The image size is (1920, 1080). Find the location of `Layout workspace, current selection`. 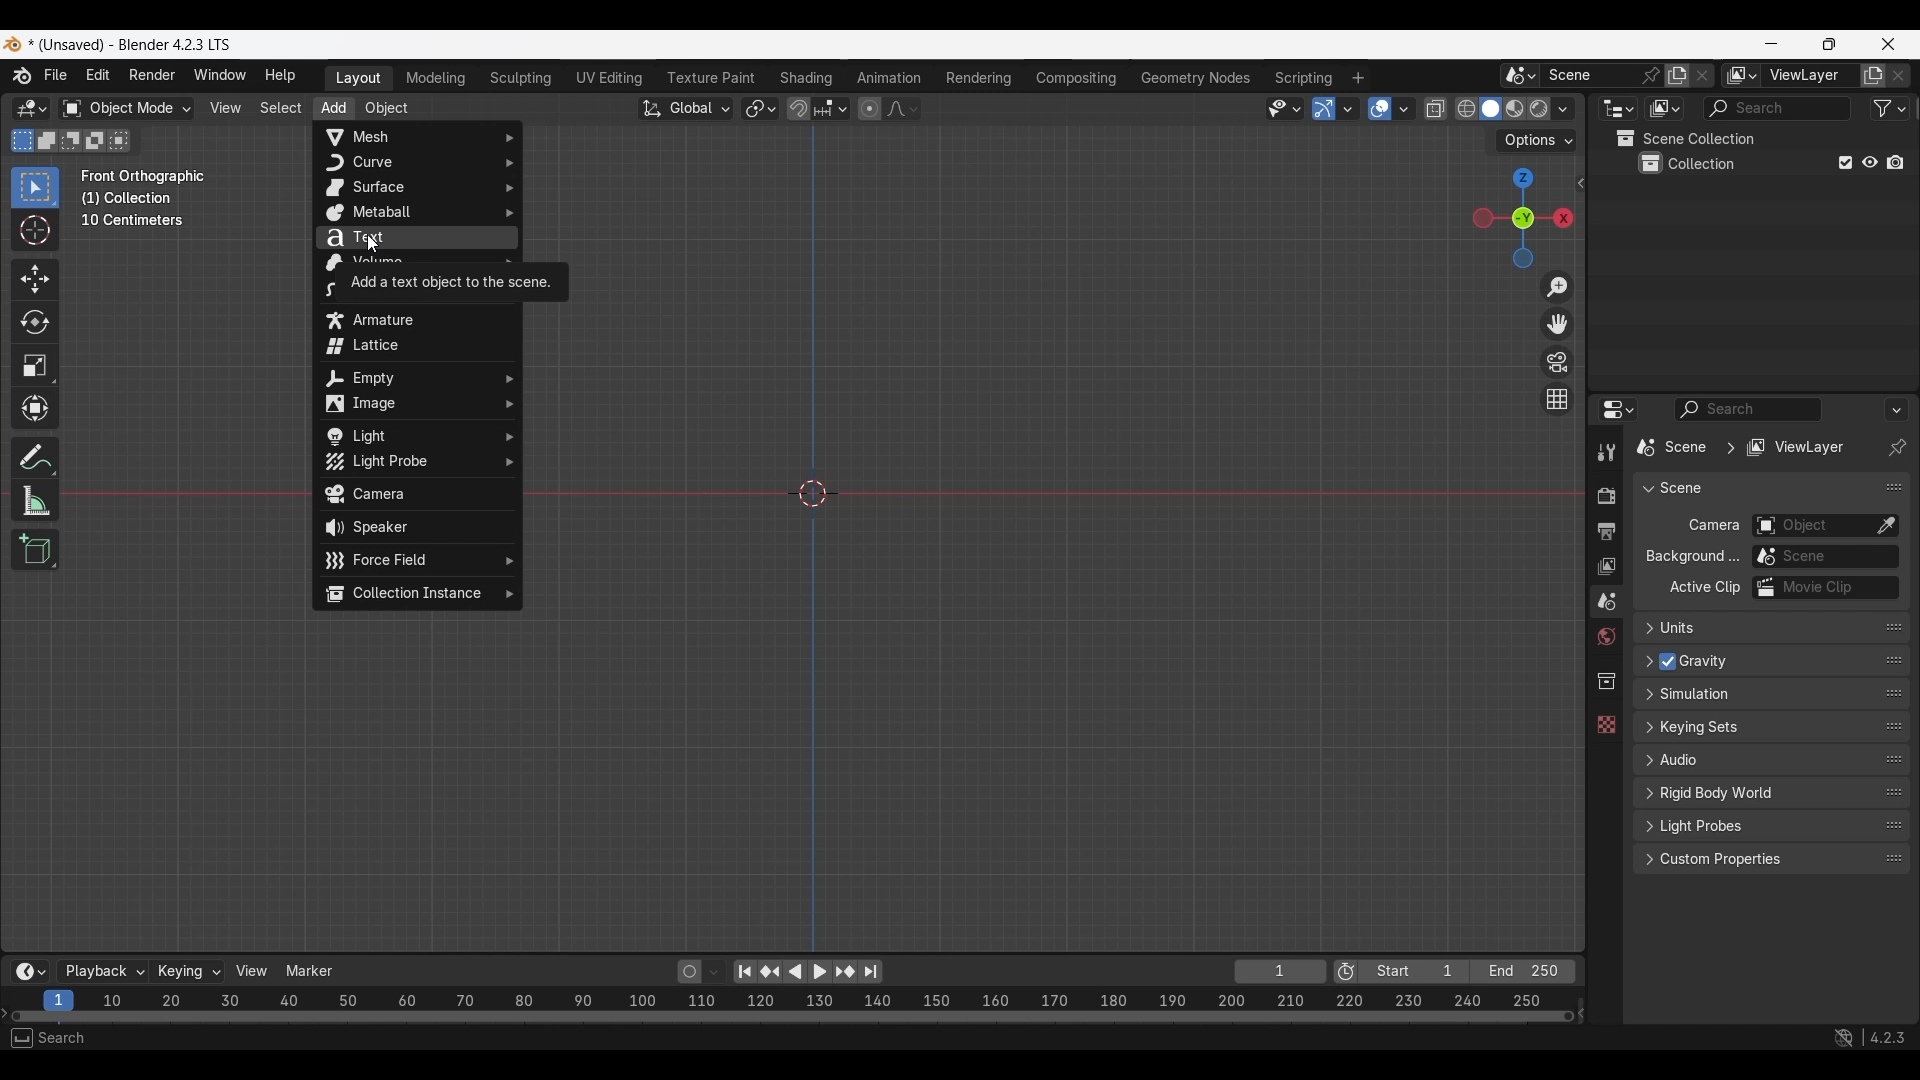

Layout workspace, current selection is located at coordinates (358, 79).